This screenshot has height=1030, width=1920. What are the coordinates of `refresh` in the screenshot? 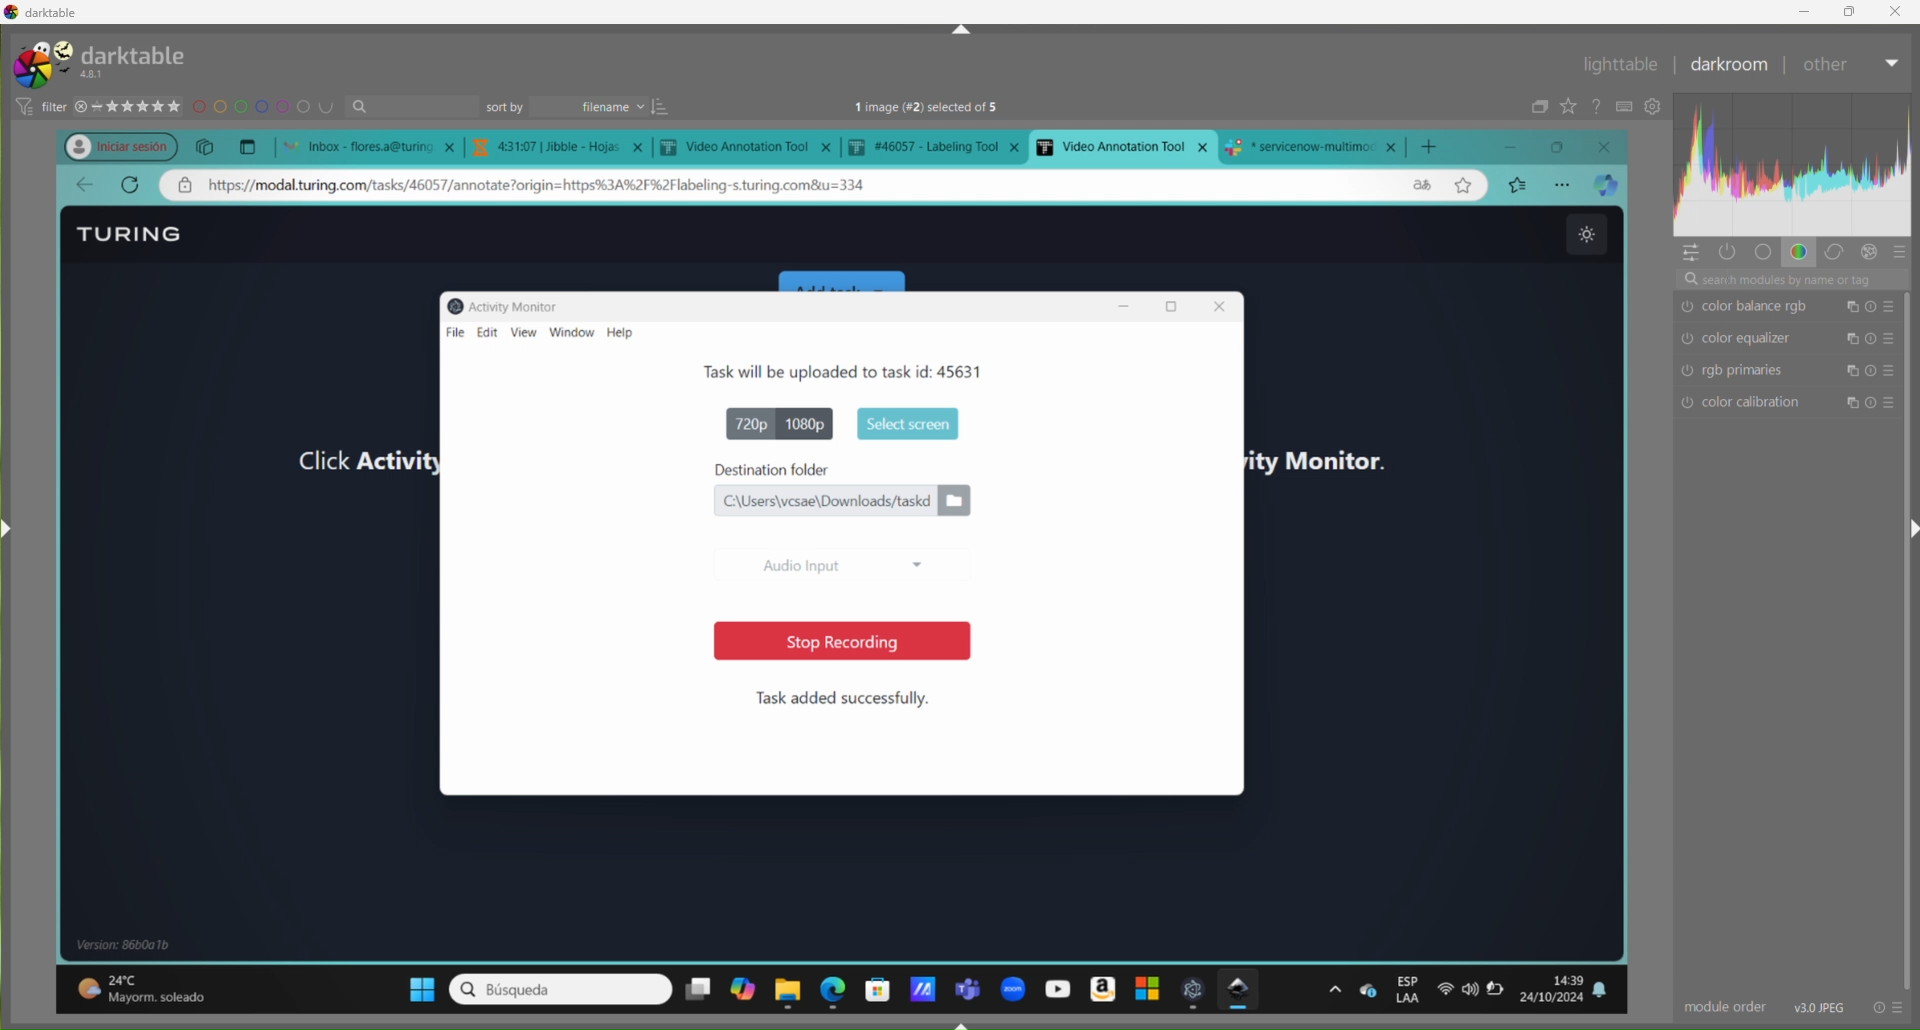 It's located at (130, 185).